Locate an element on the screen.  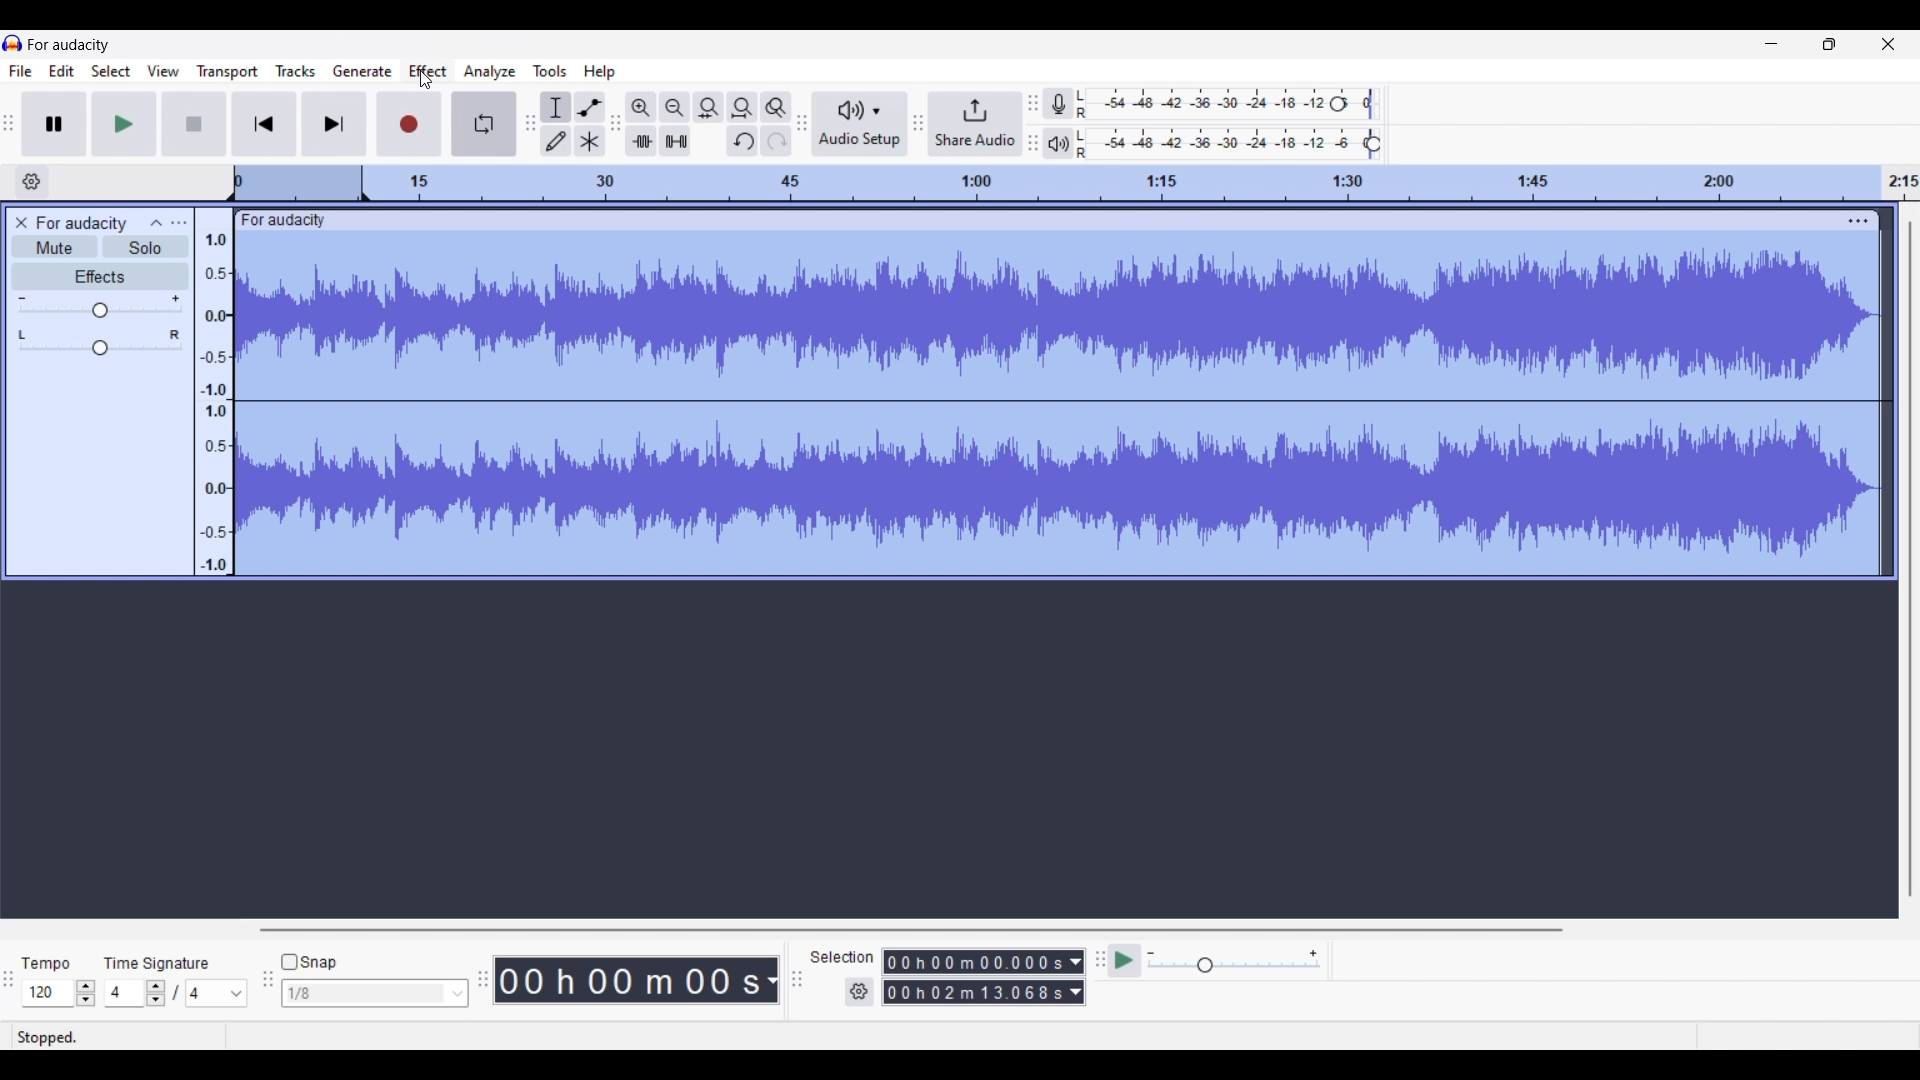
Pause is located at coordinates (54, 123).